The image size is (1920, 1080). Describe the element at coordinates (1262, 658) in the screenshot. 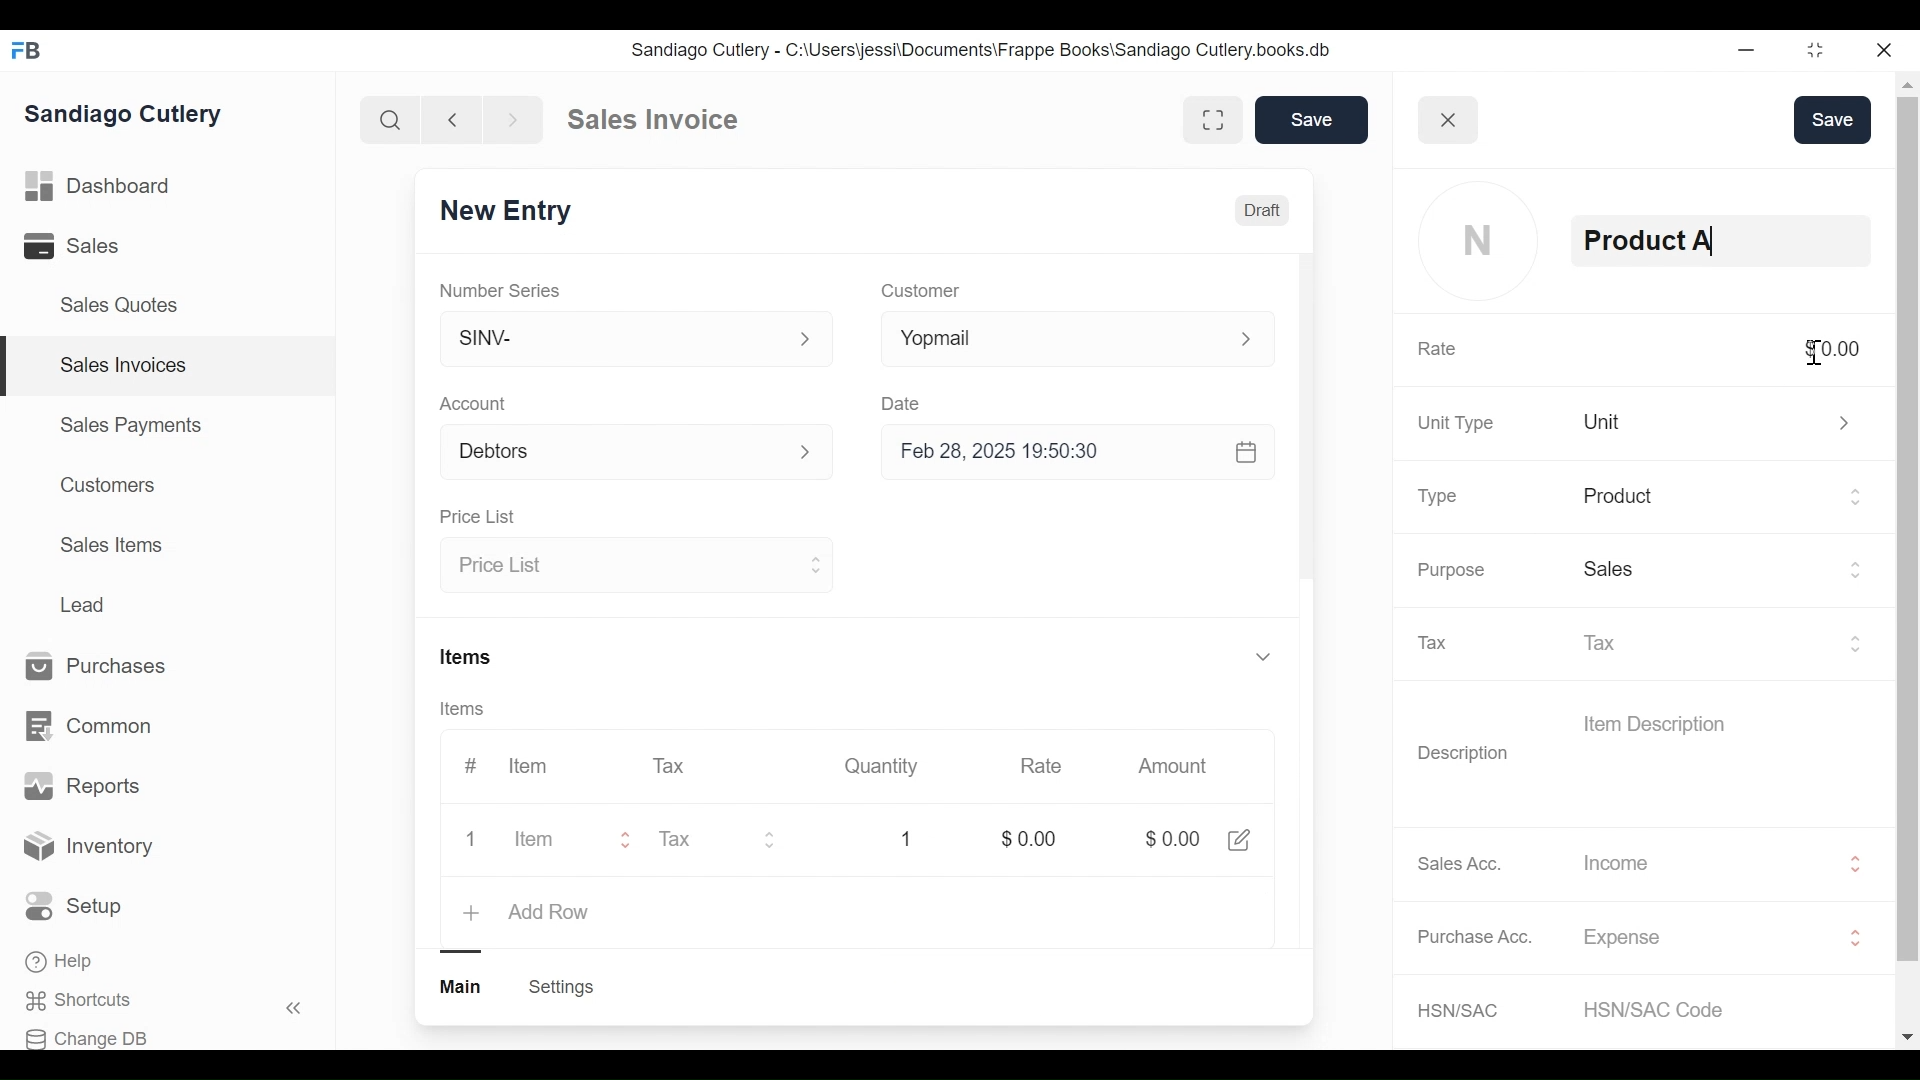

I see `v` at that location.